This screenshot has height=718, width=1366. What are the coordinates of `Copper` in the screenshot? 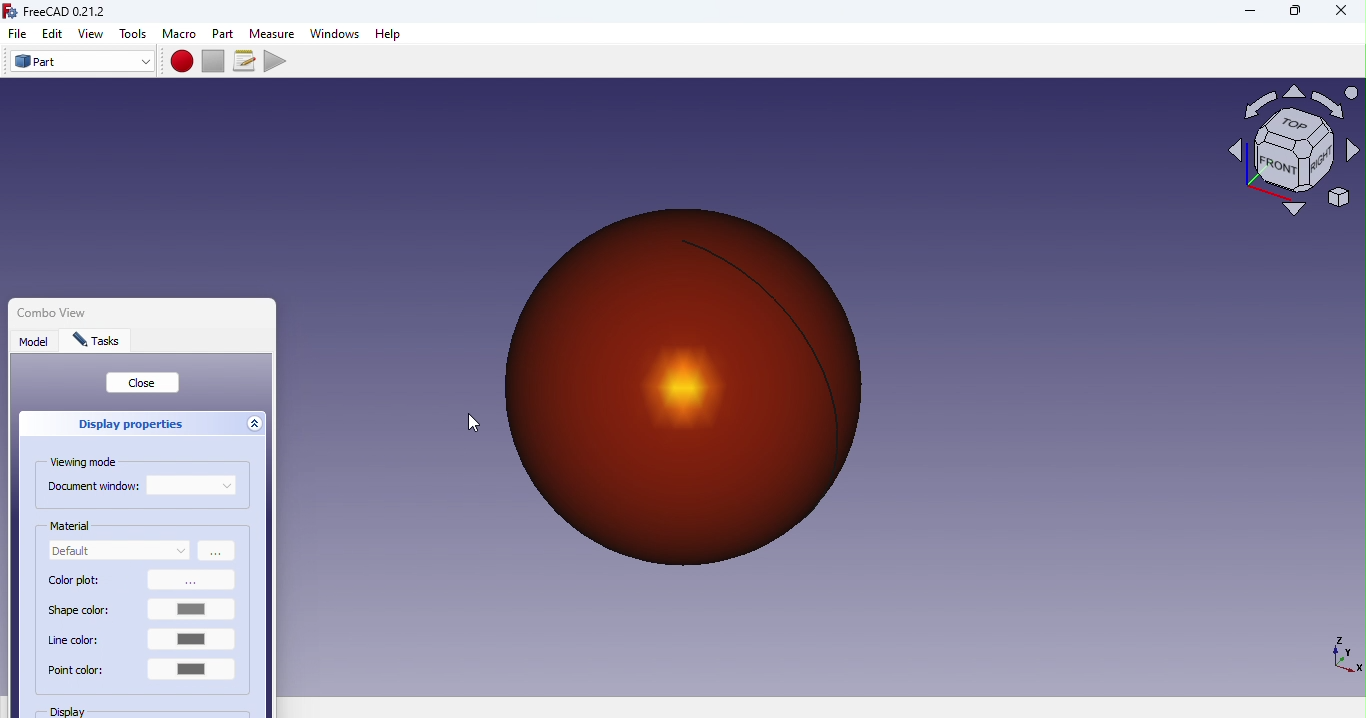 It's located at (120, 553).